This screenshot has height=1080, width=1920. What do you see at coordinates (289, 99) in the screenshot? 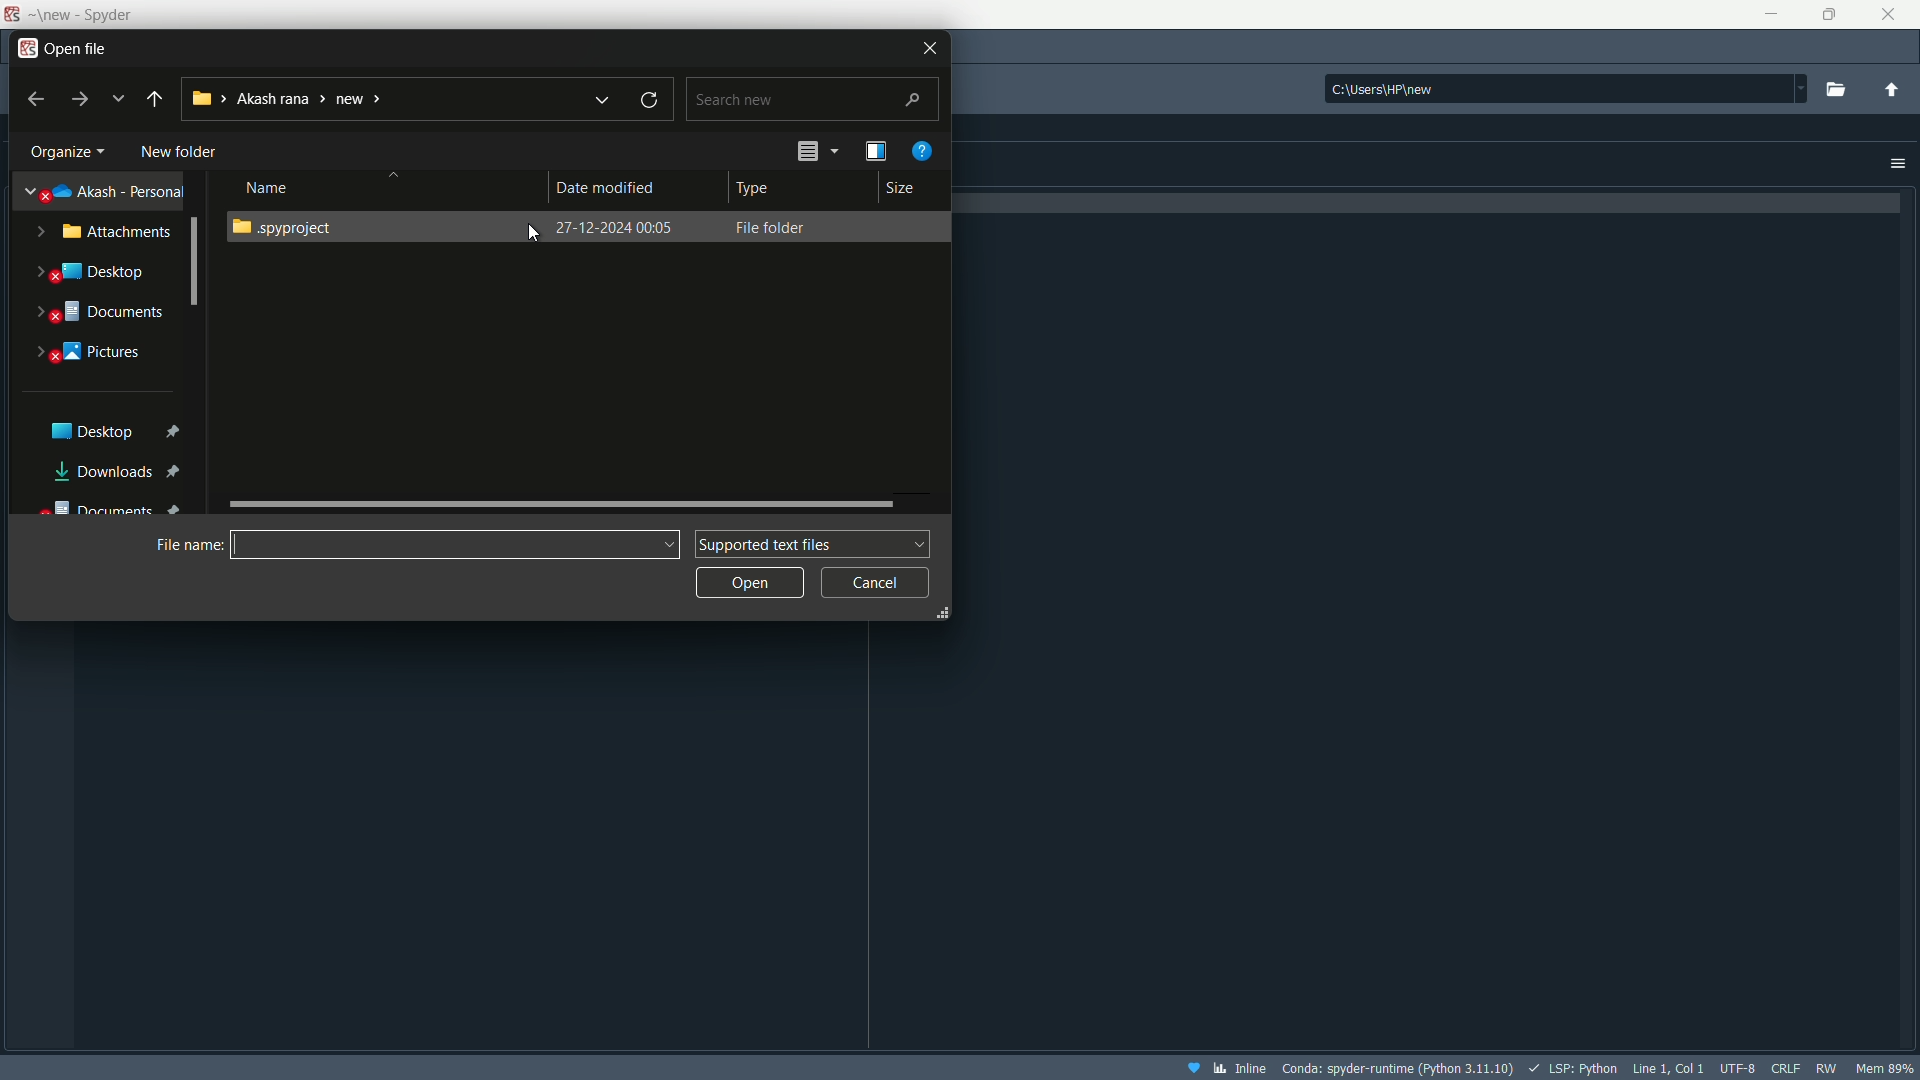
I see `current directory` at bounding box center [289, 99].